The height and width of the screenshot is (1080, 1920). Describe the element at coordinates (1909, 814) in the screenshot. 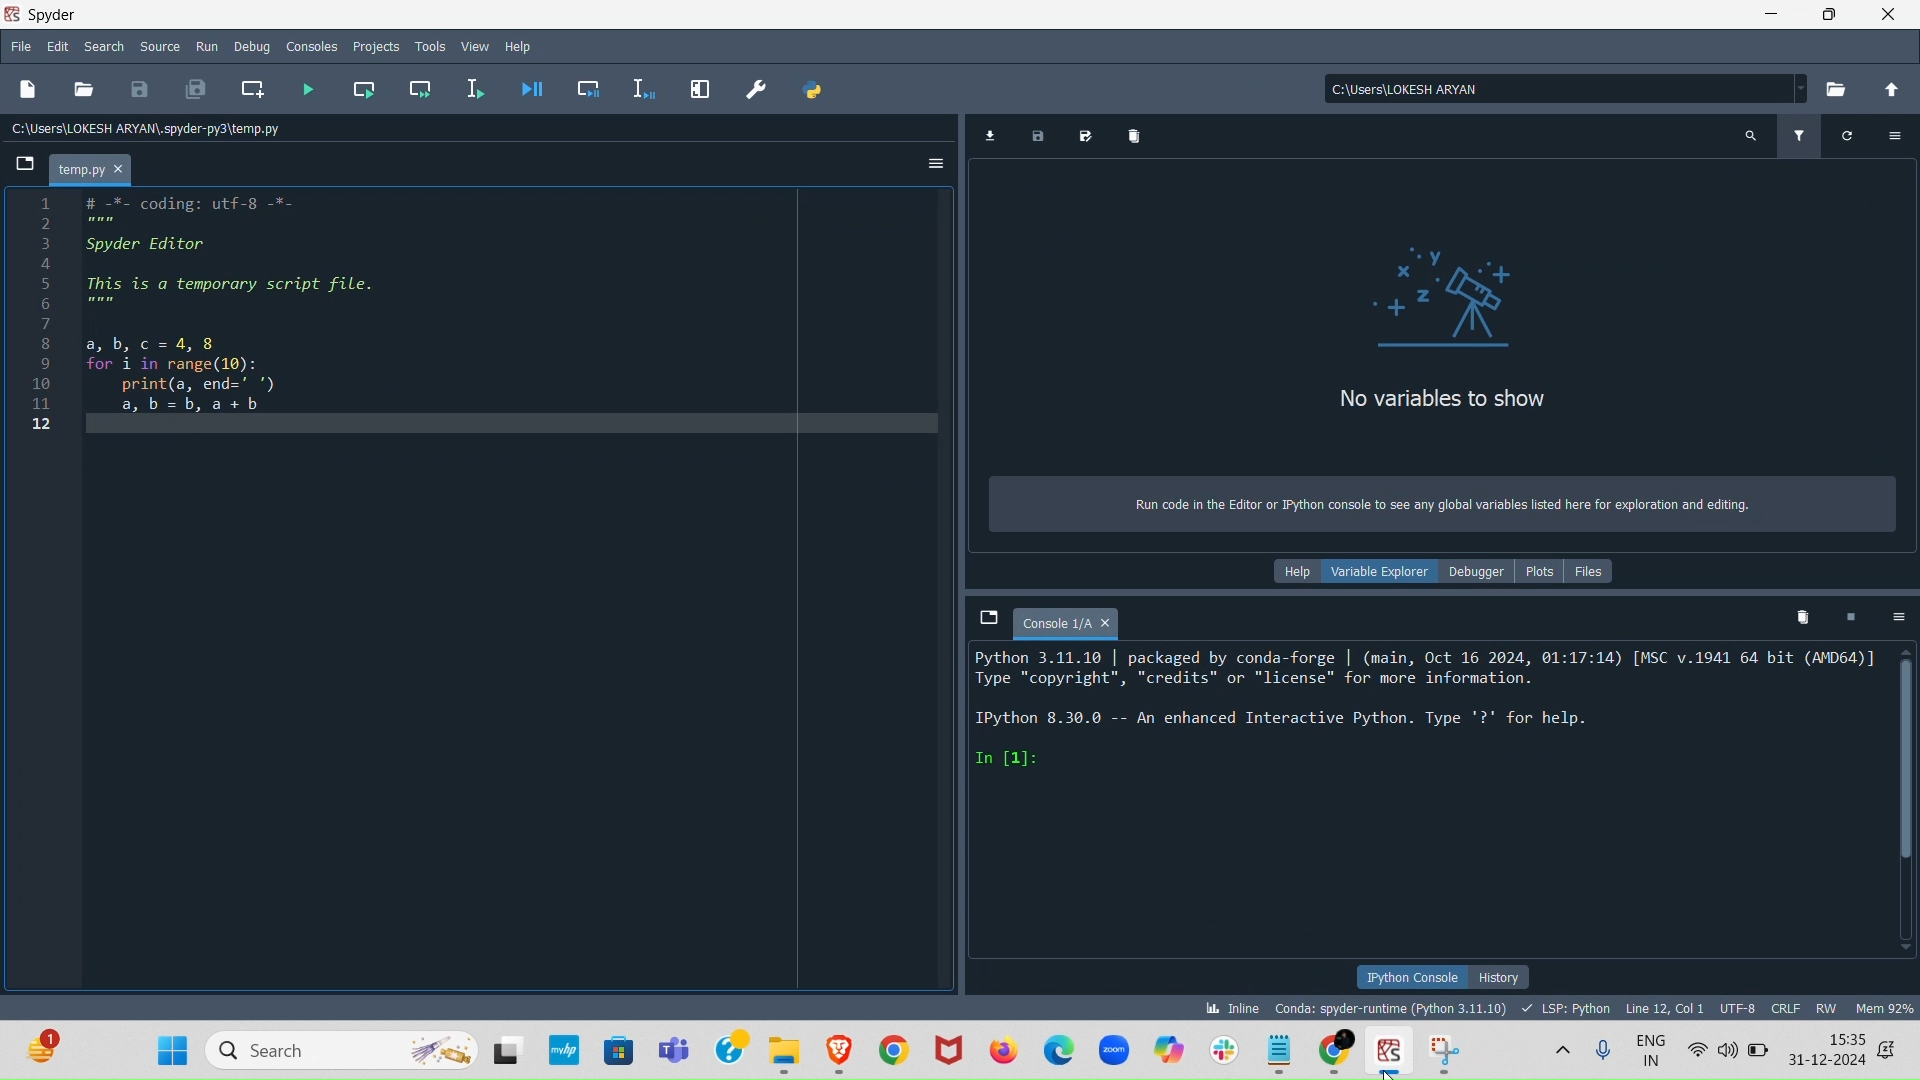

I see `Scrollbar` at that location.